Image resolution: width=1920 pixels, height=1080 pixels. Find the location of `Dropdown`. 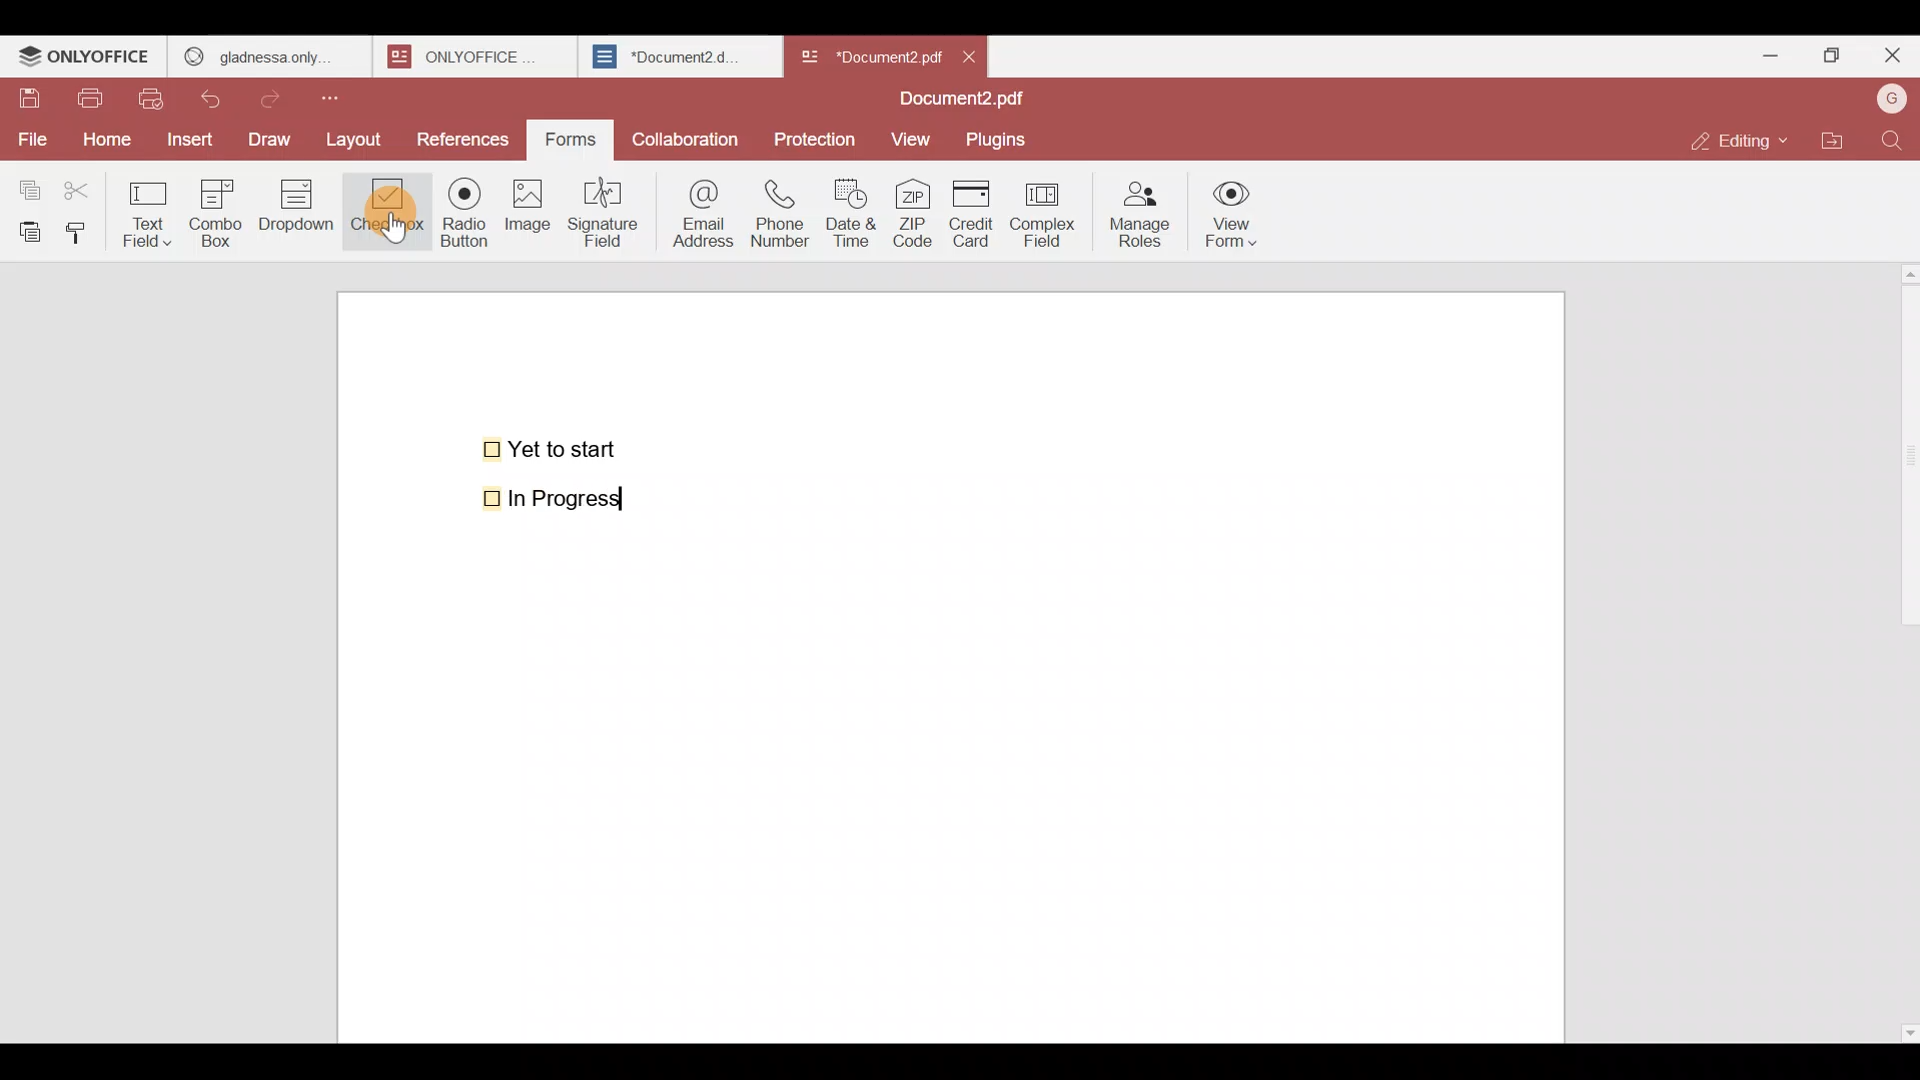

Dropdown is located at coordinates (300, 214).